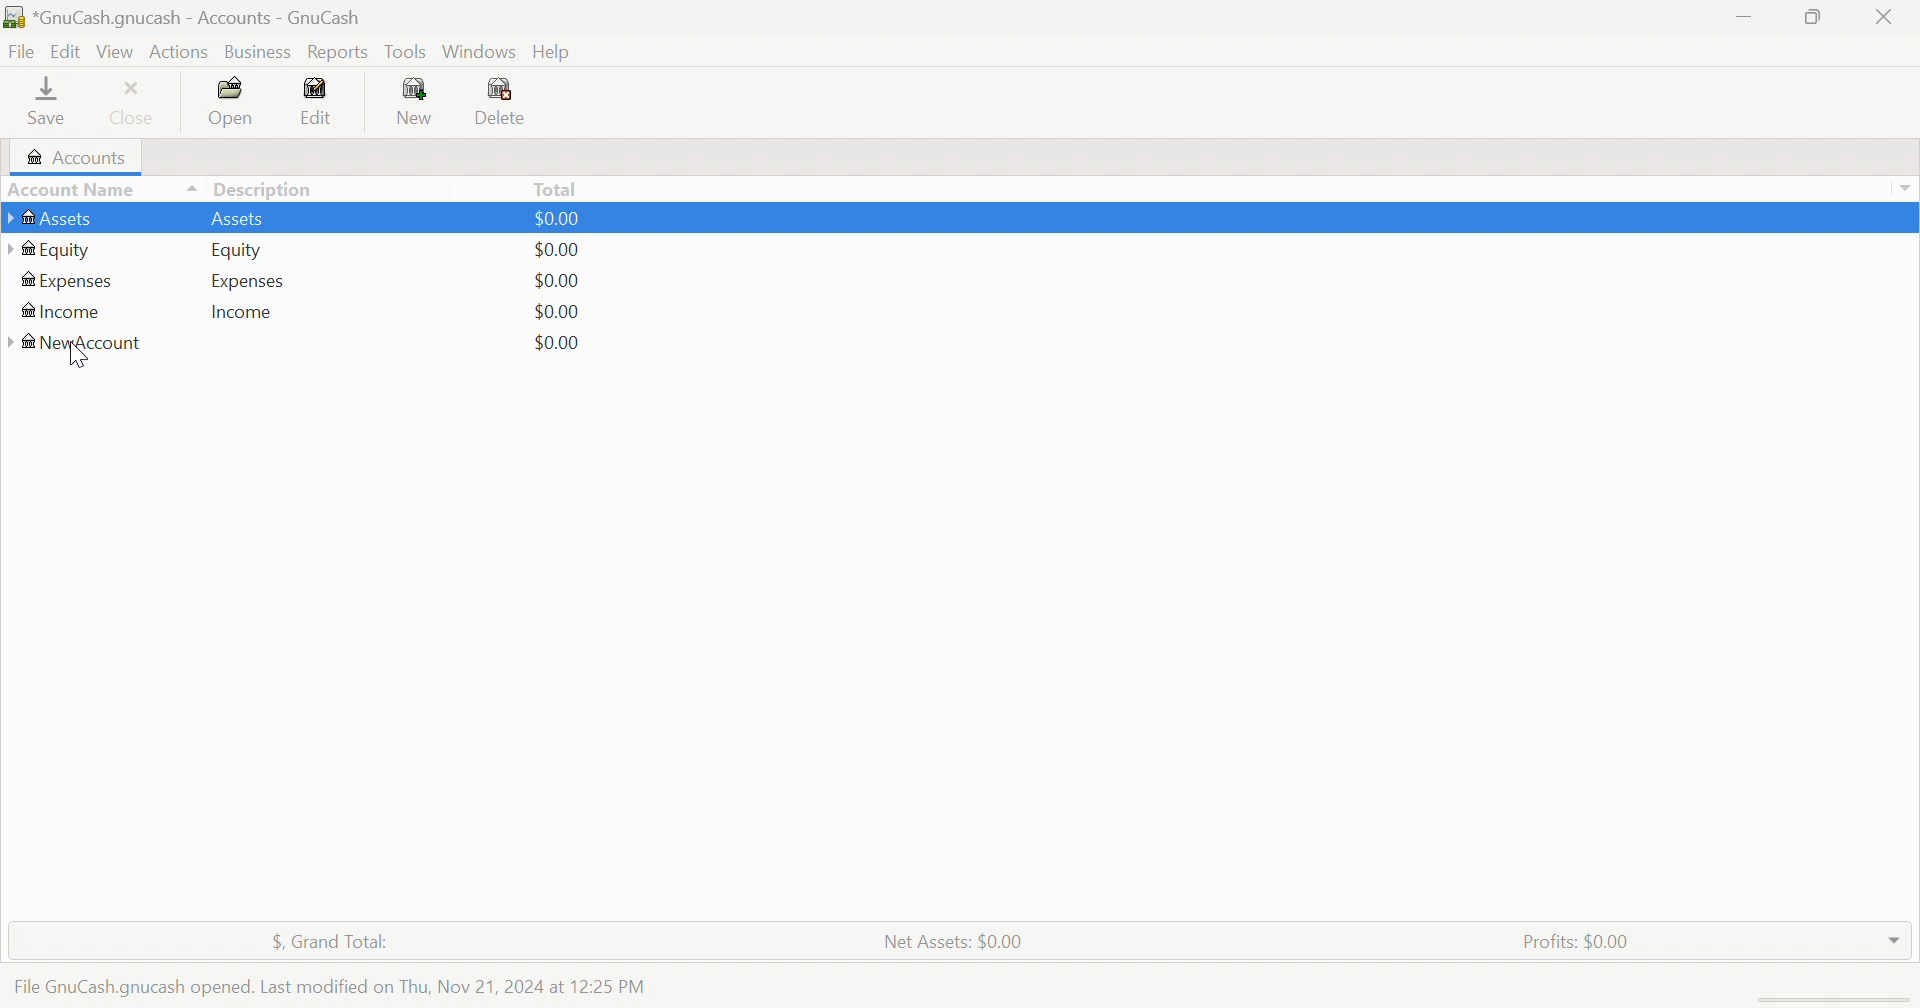 This screenshot has width=1920, height=1008. I want to click on Total, so click(557, 188).